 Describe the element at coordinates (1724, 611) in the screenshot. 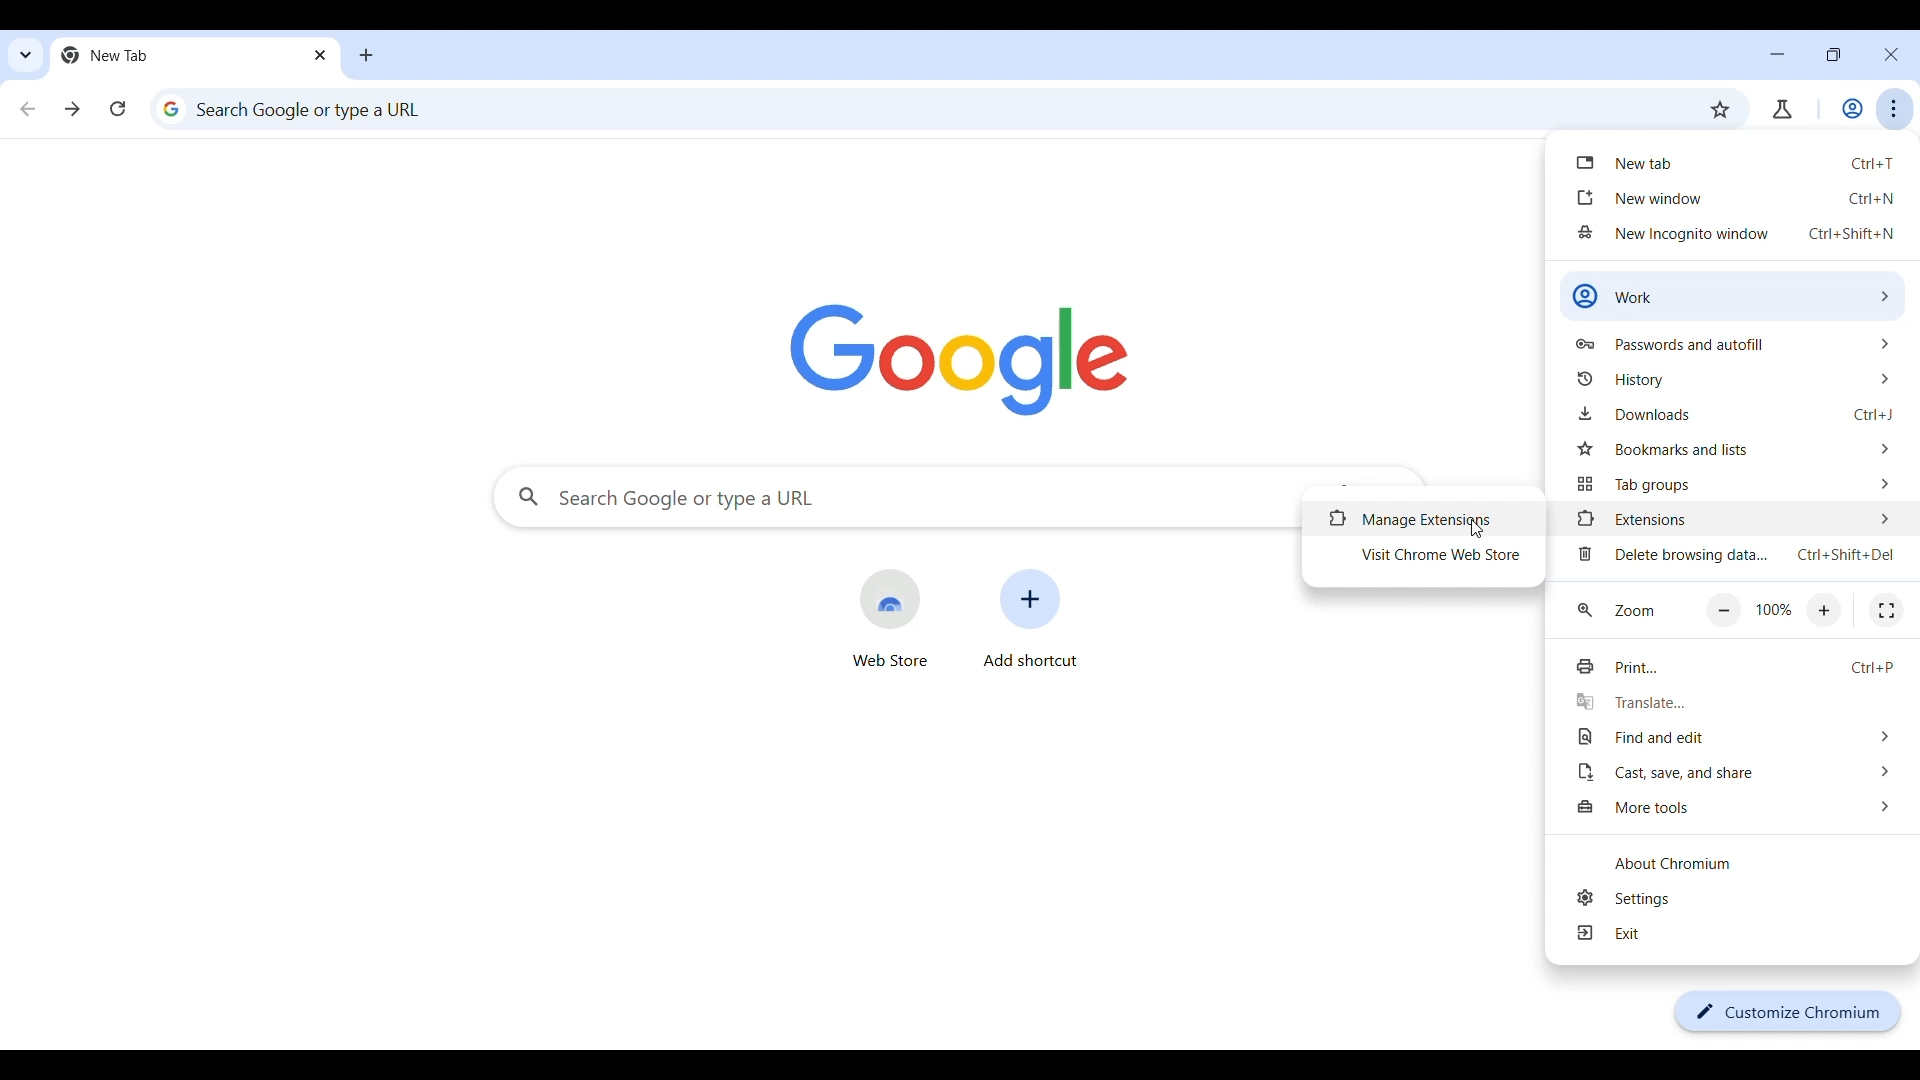

I see `Zoom out` at that location.